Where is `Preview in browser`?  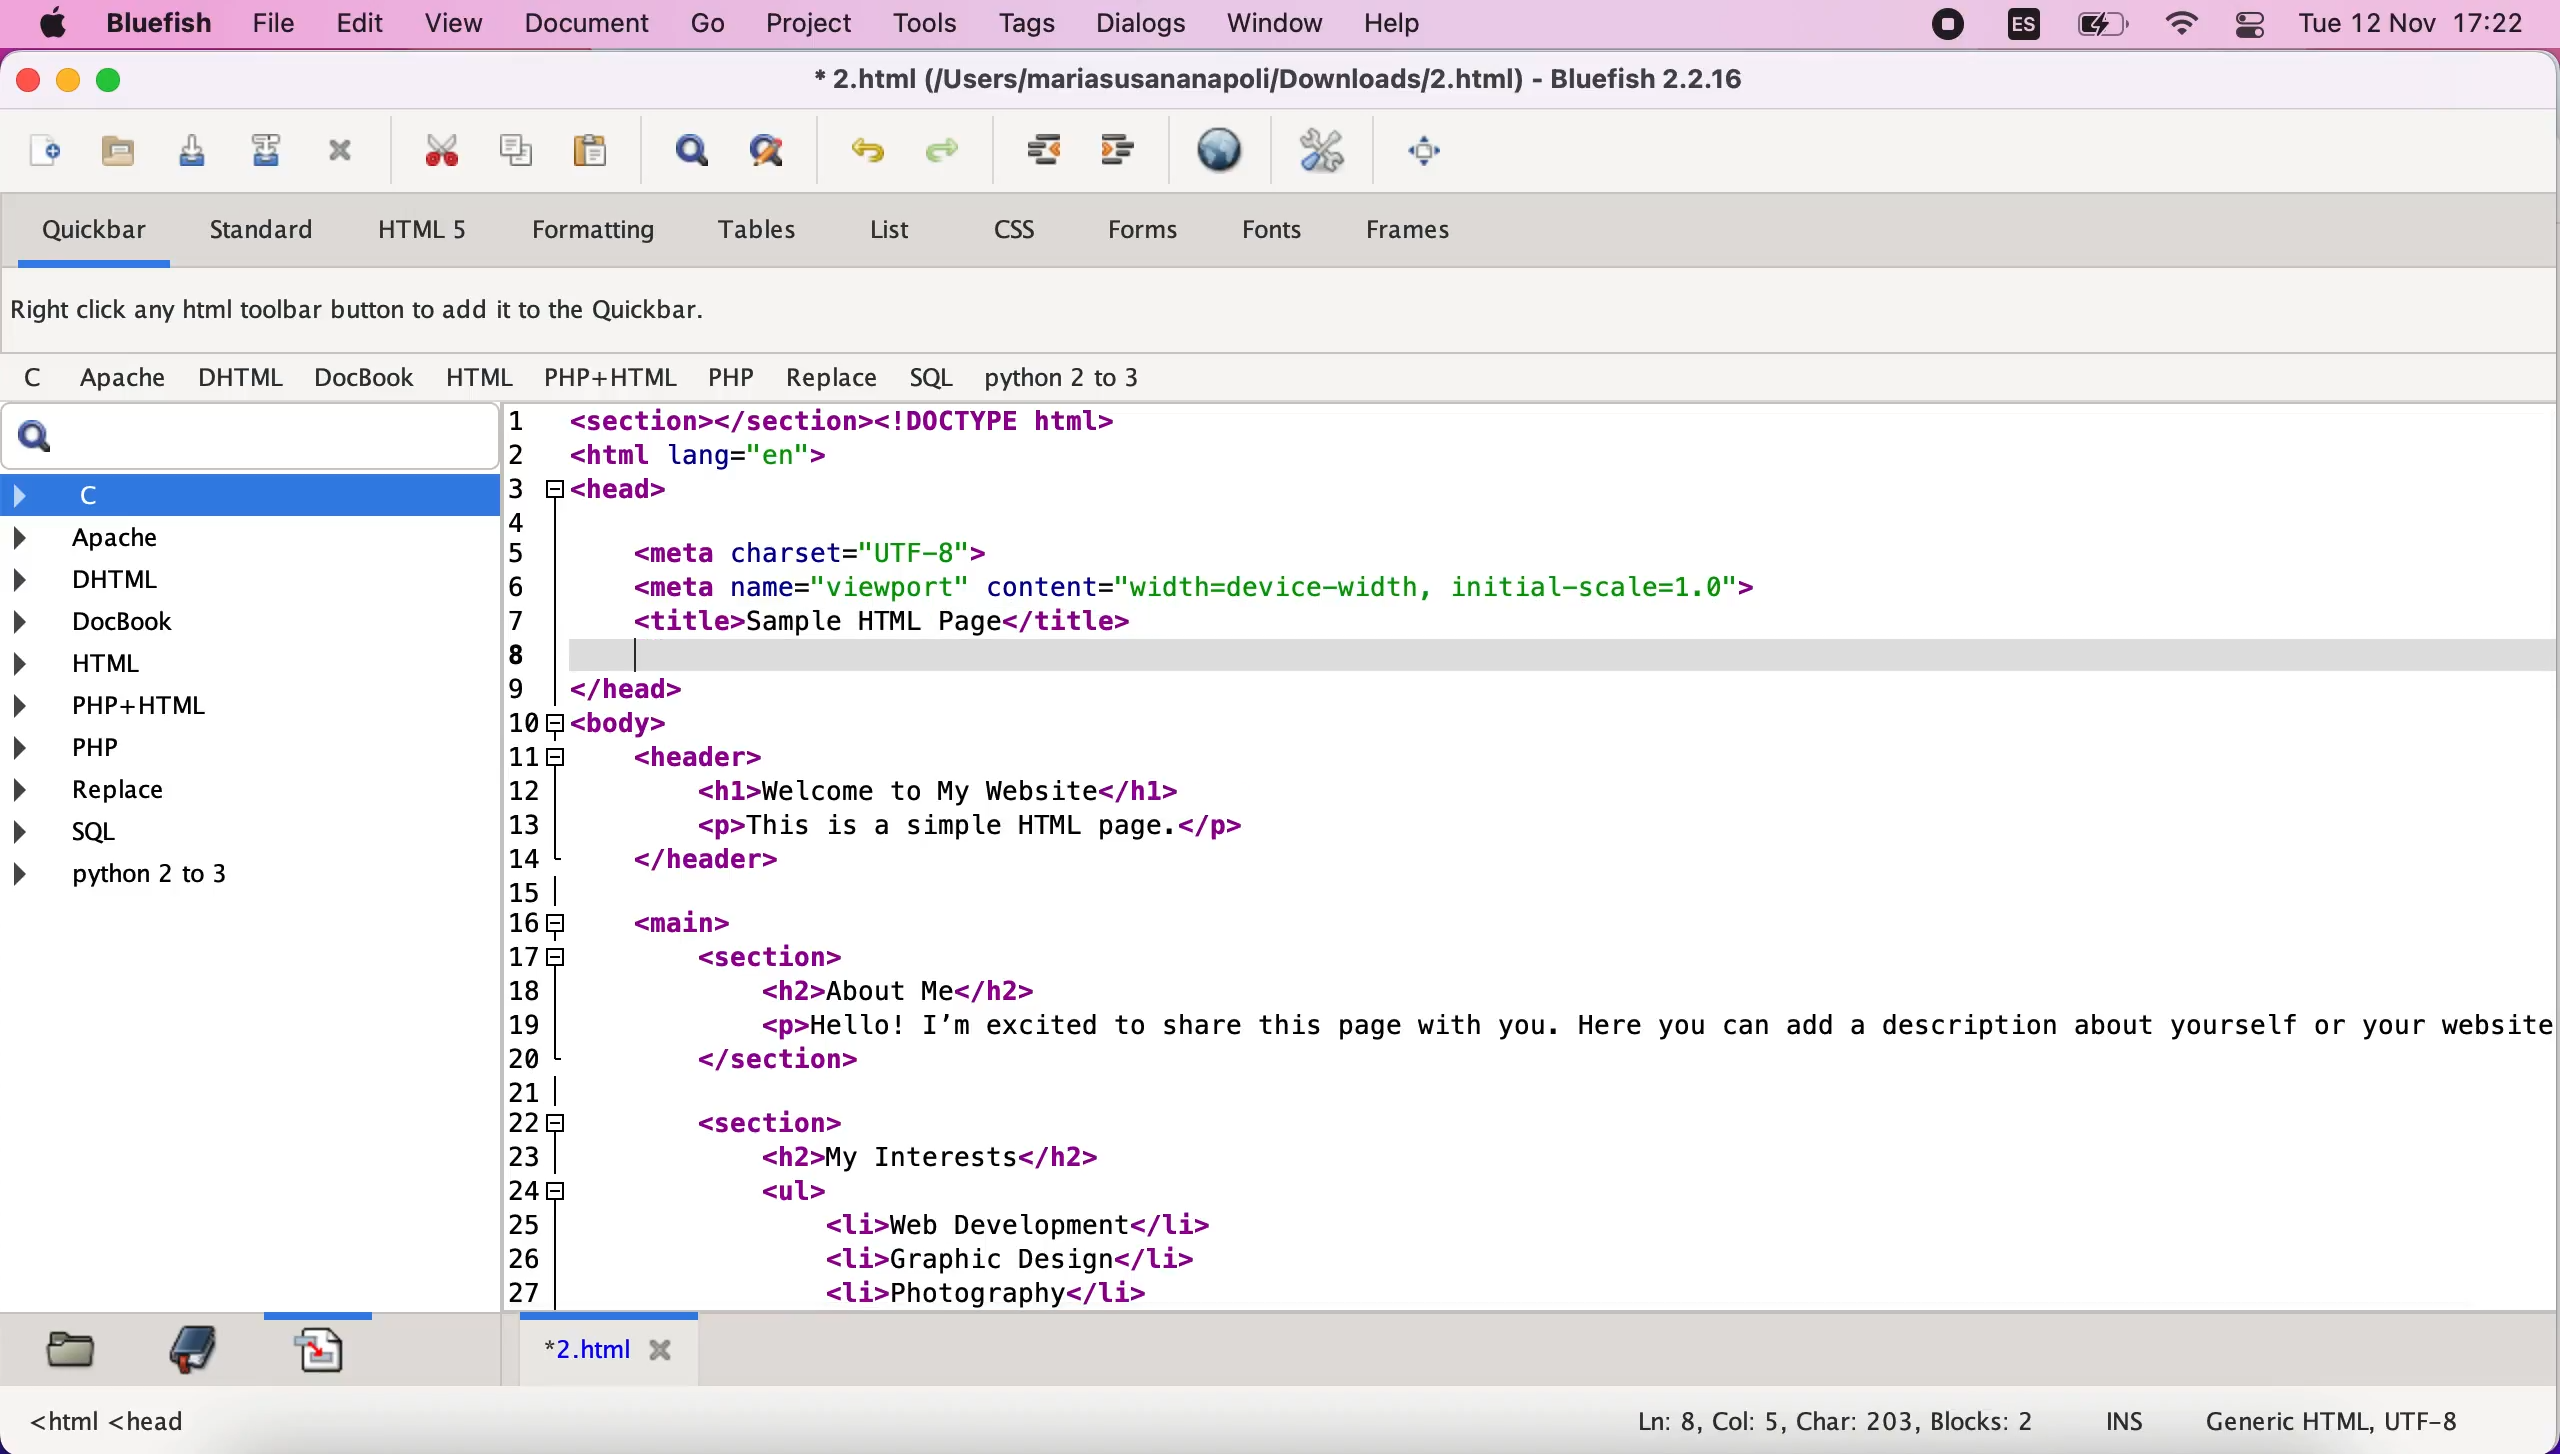
Preview in browser is located at coordinates (1227, 152).